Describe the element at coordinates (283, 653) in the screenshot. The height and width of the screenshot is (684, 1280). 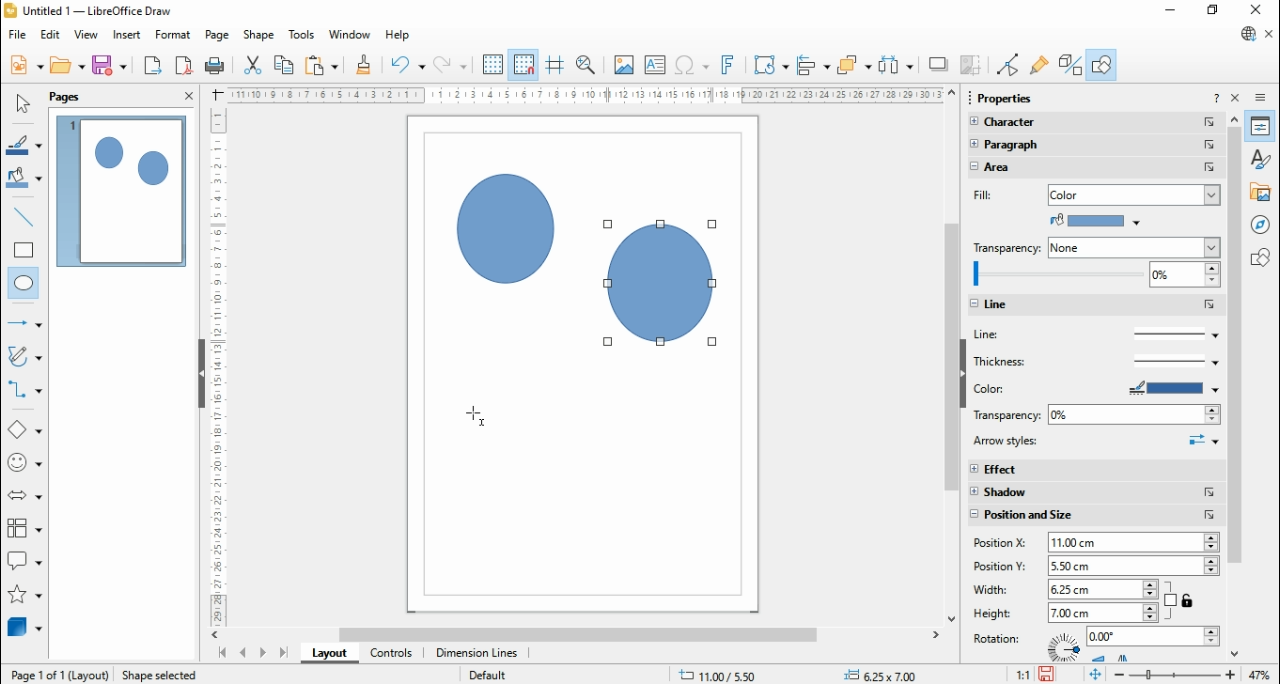
I see `last page` at that location.